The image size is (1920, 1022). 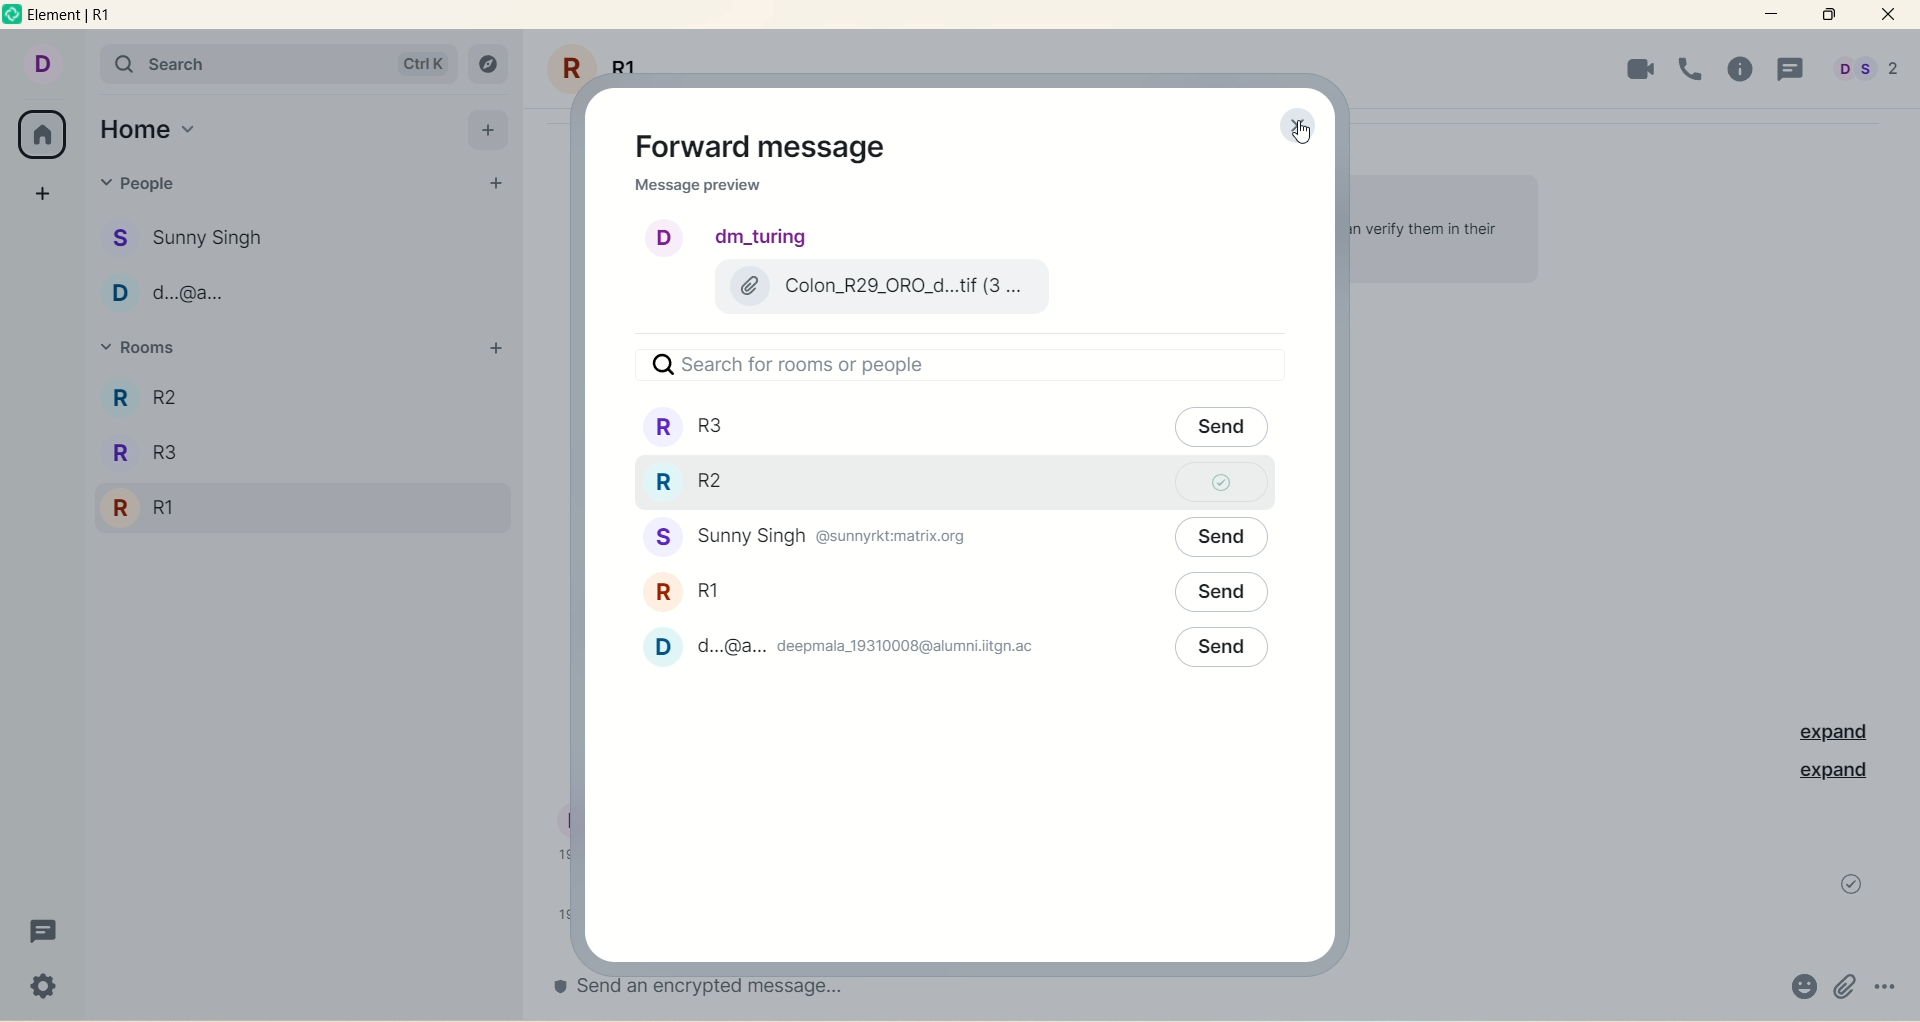 What do you see at coordinates (40, 135) in the screenshot?
I see `all rooms` at bounding box center [40, 135].